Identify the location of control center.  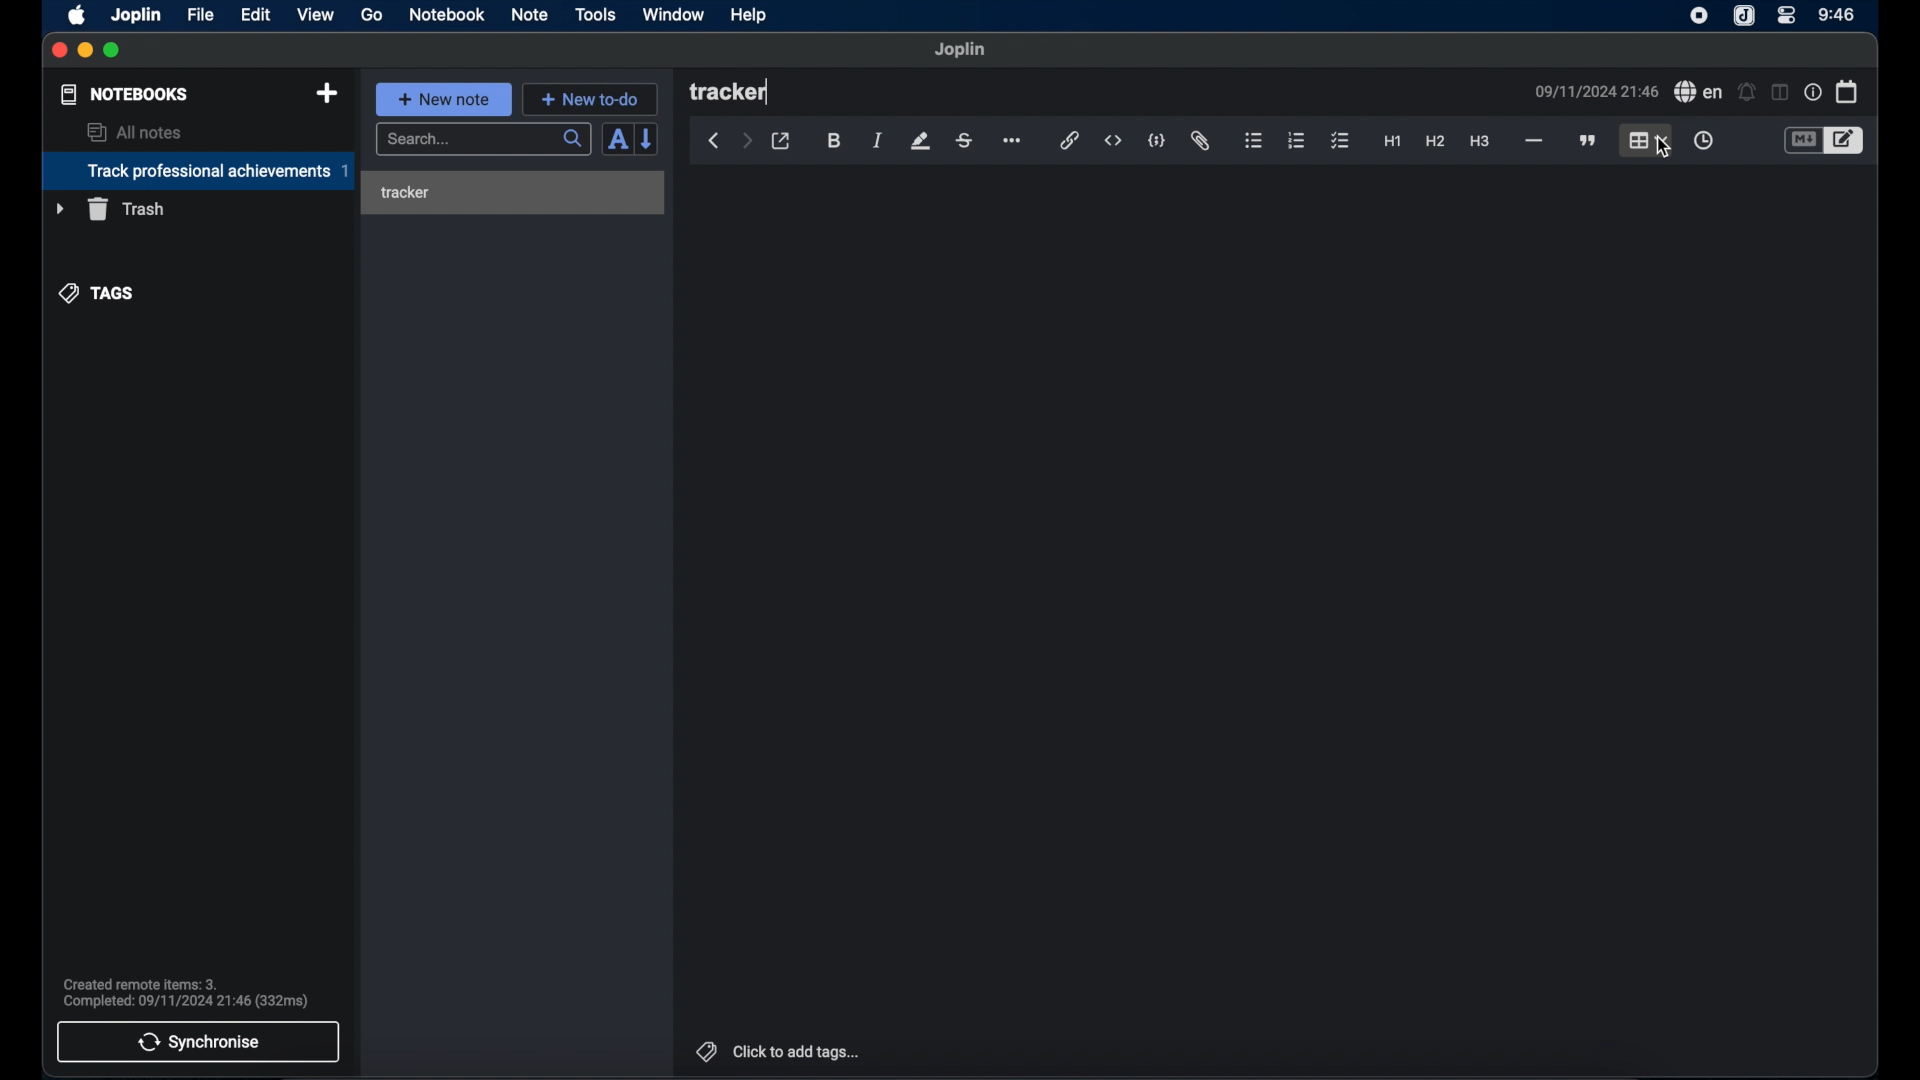
(1787, 16).